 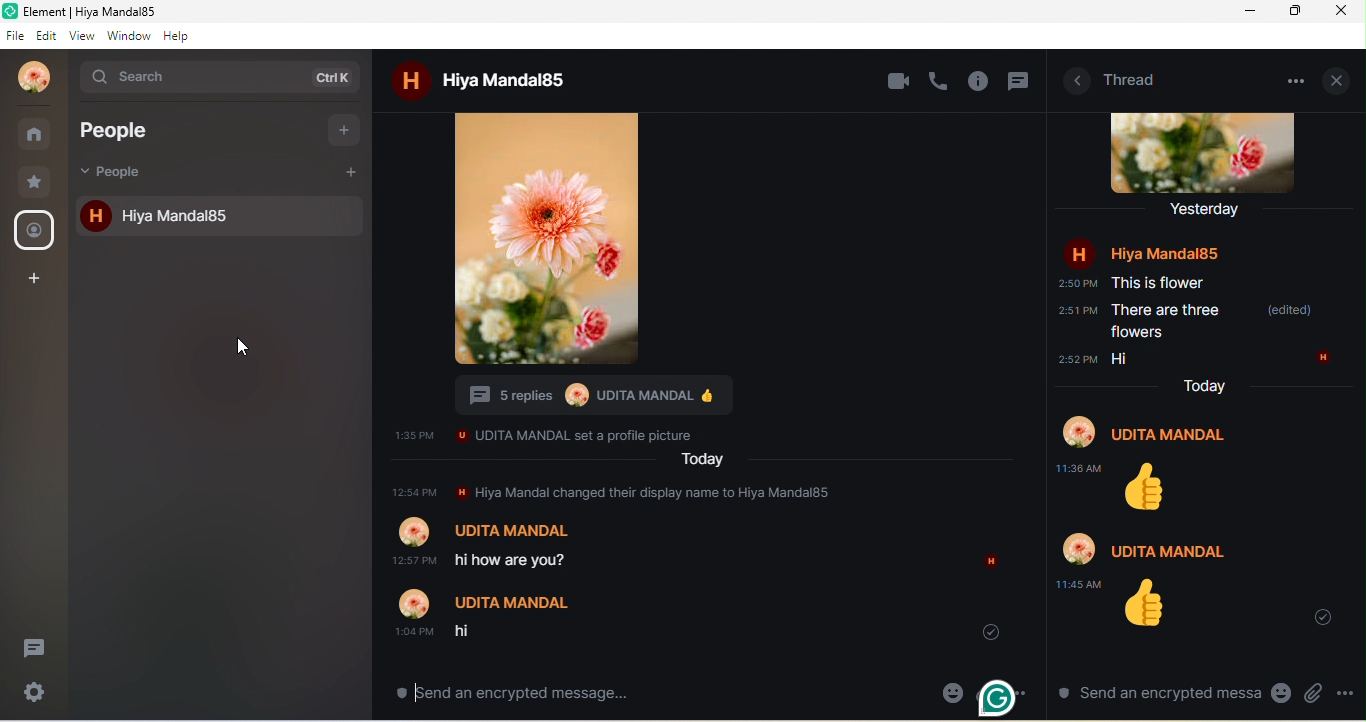 I want to click on 2:50 PM, so click(x=1076, y=284).